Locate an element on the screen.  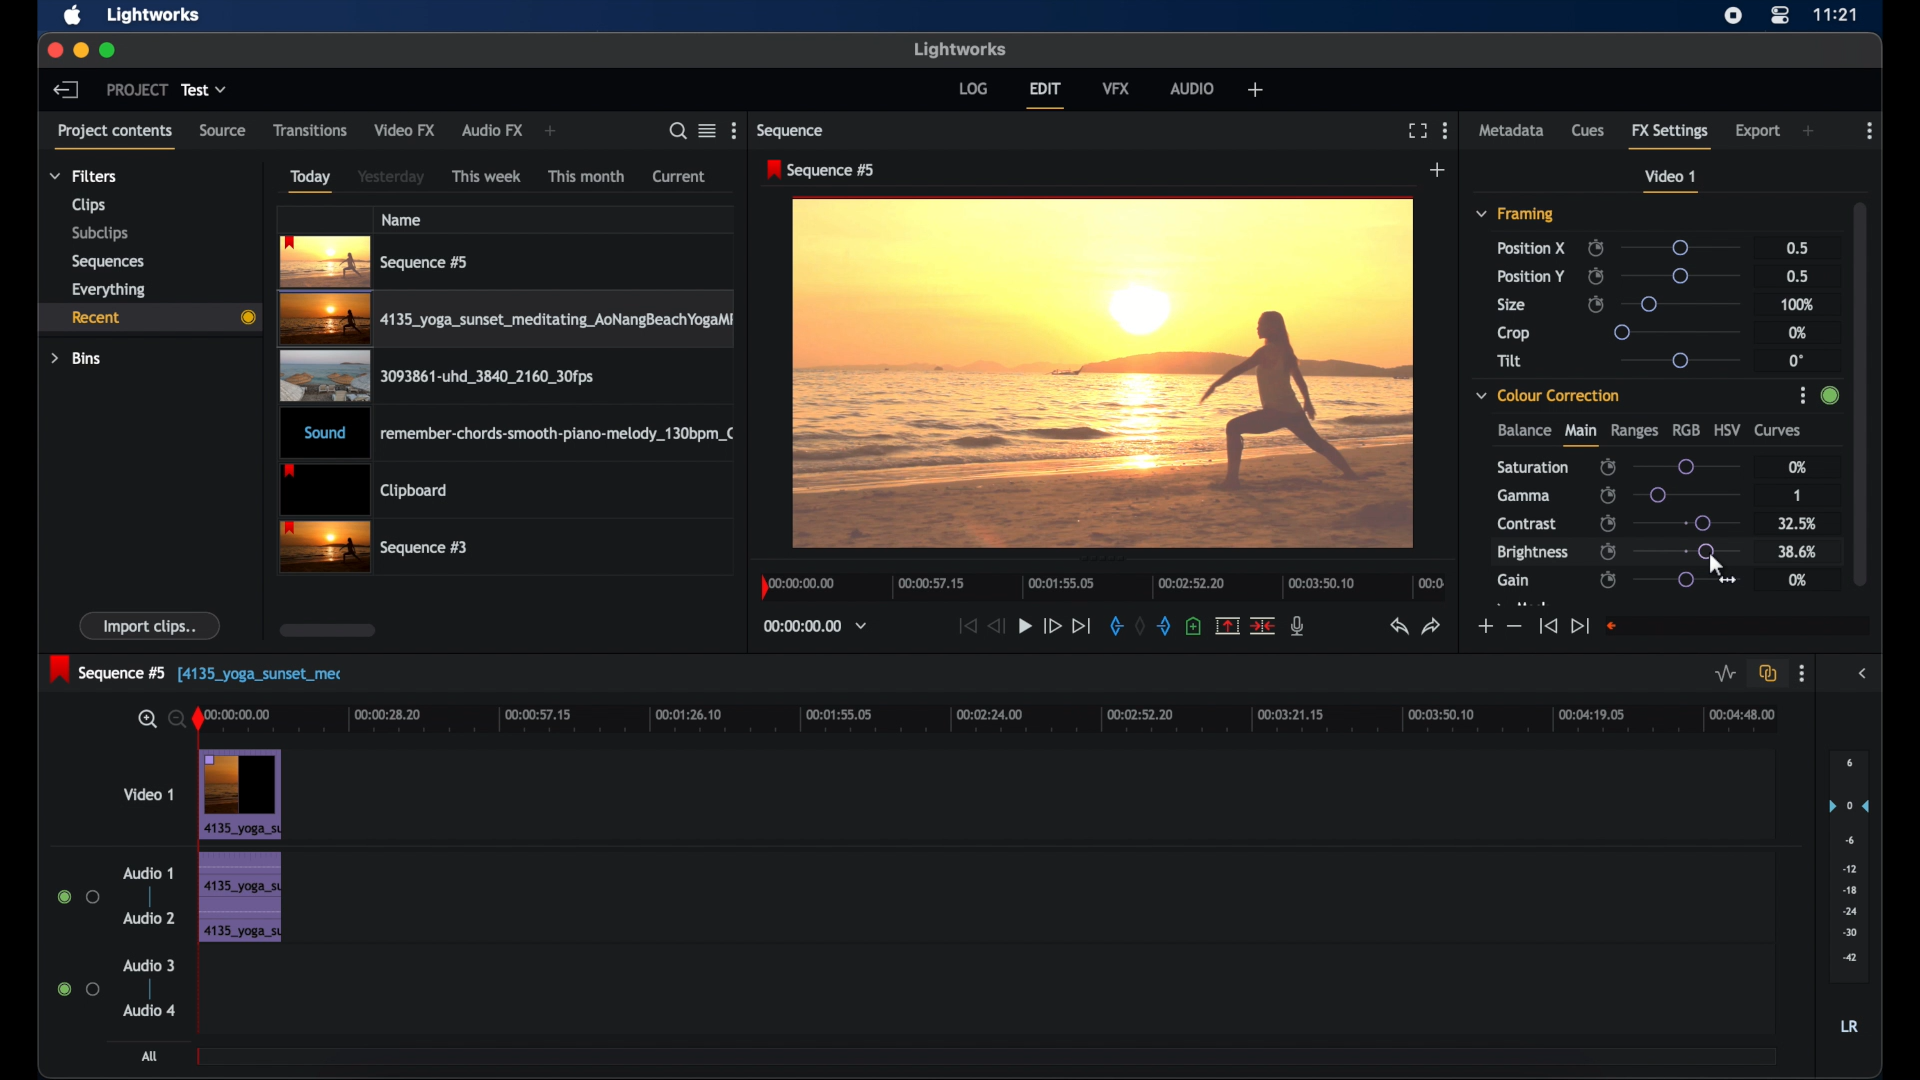
undo is located at coordinates (1397, 627).